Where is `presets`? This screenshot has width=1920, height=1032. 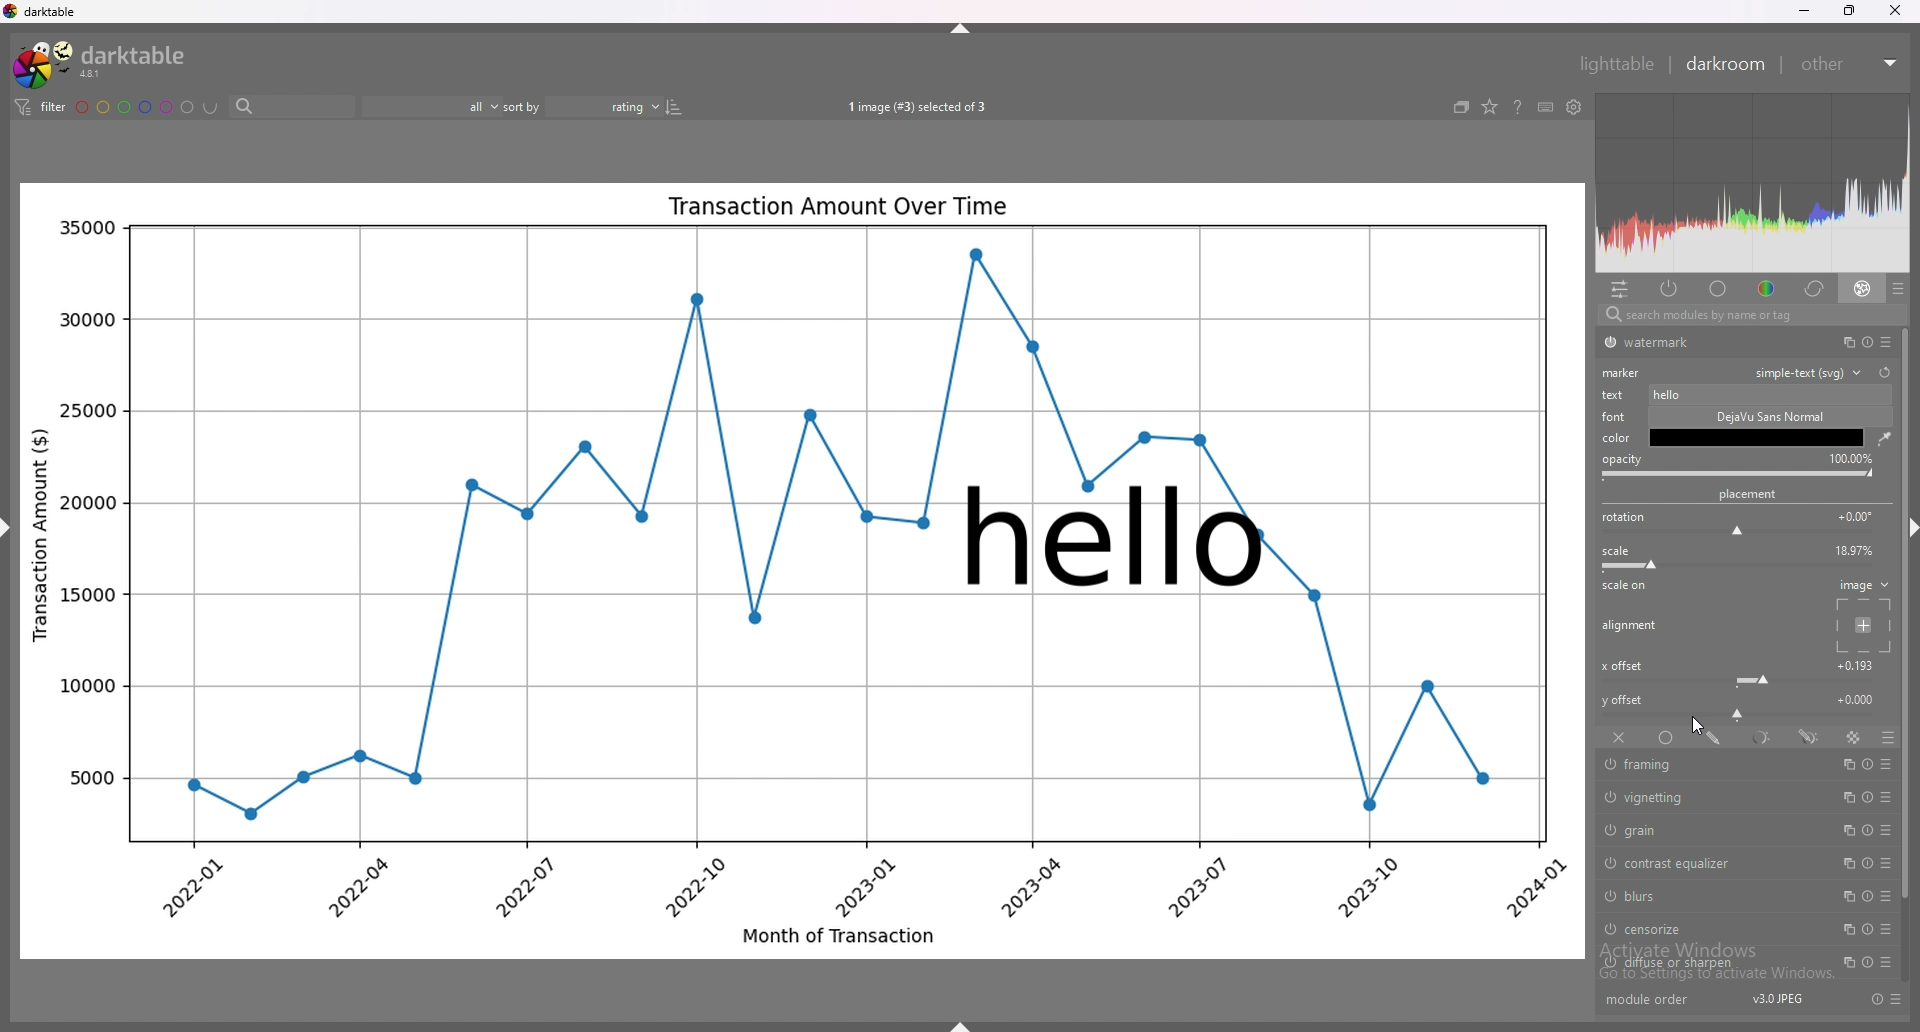
presets is located at coordinates (1883, 962).